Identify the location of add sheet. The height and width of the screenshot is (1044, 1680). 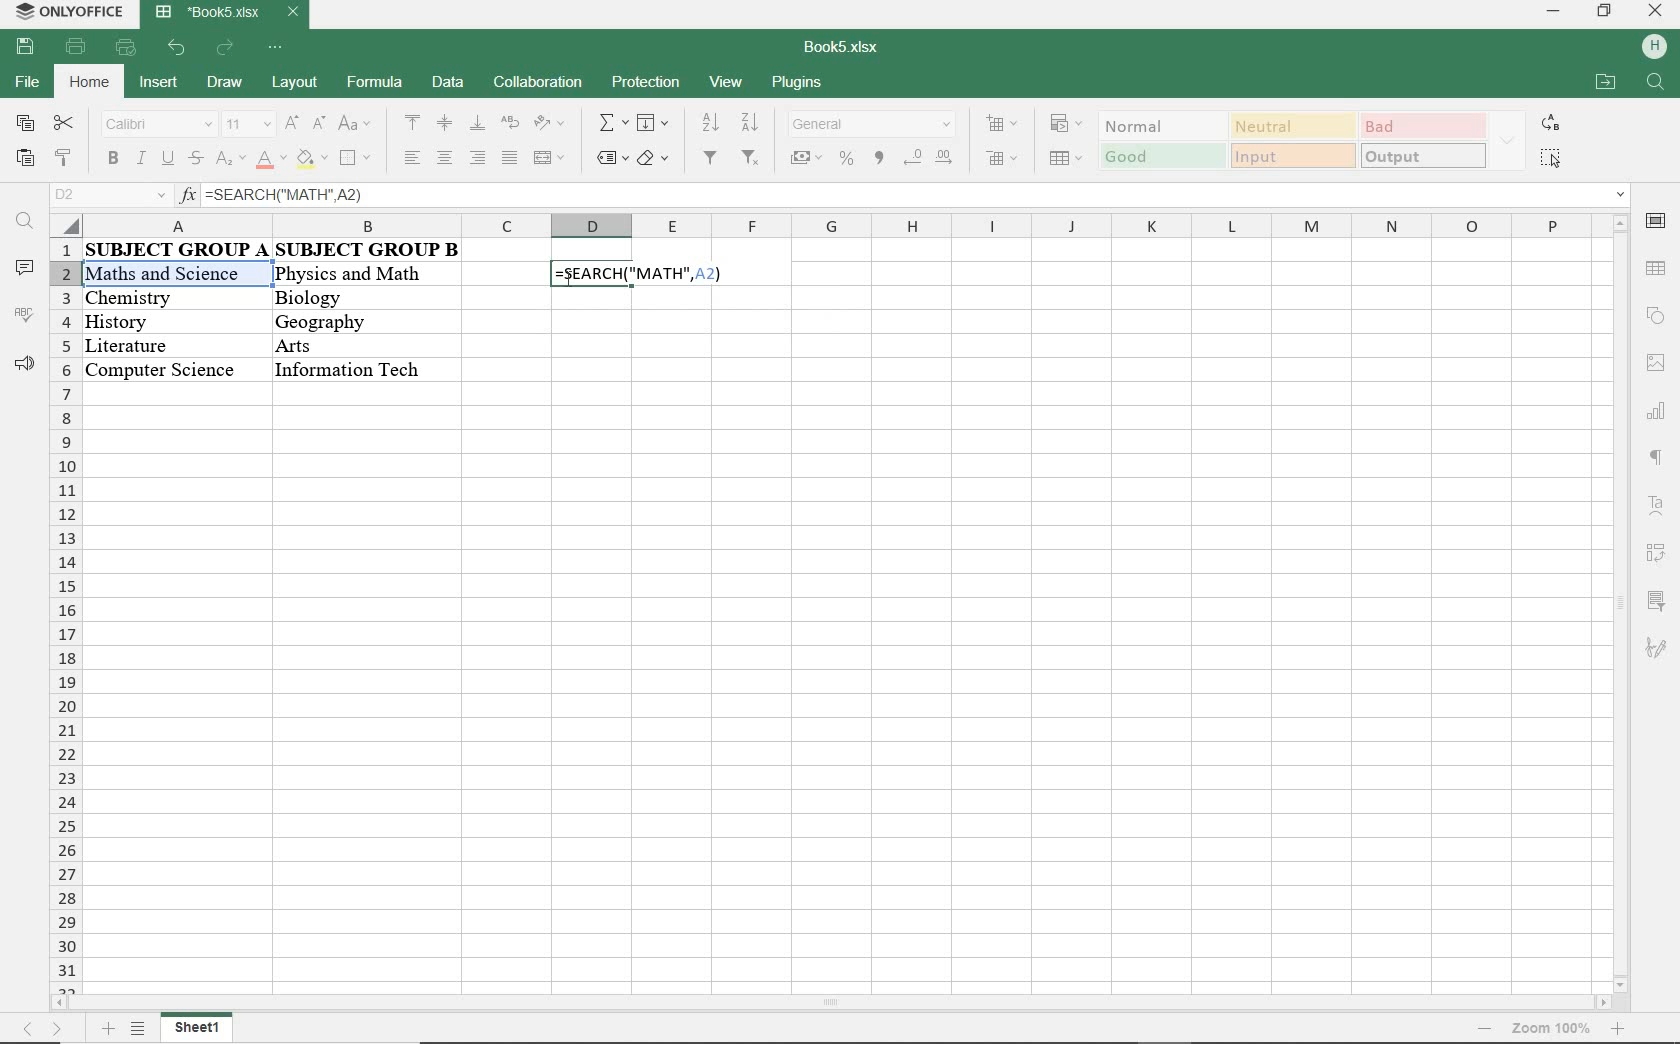
(105, 1031).